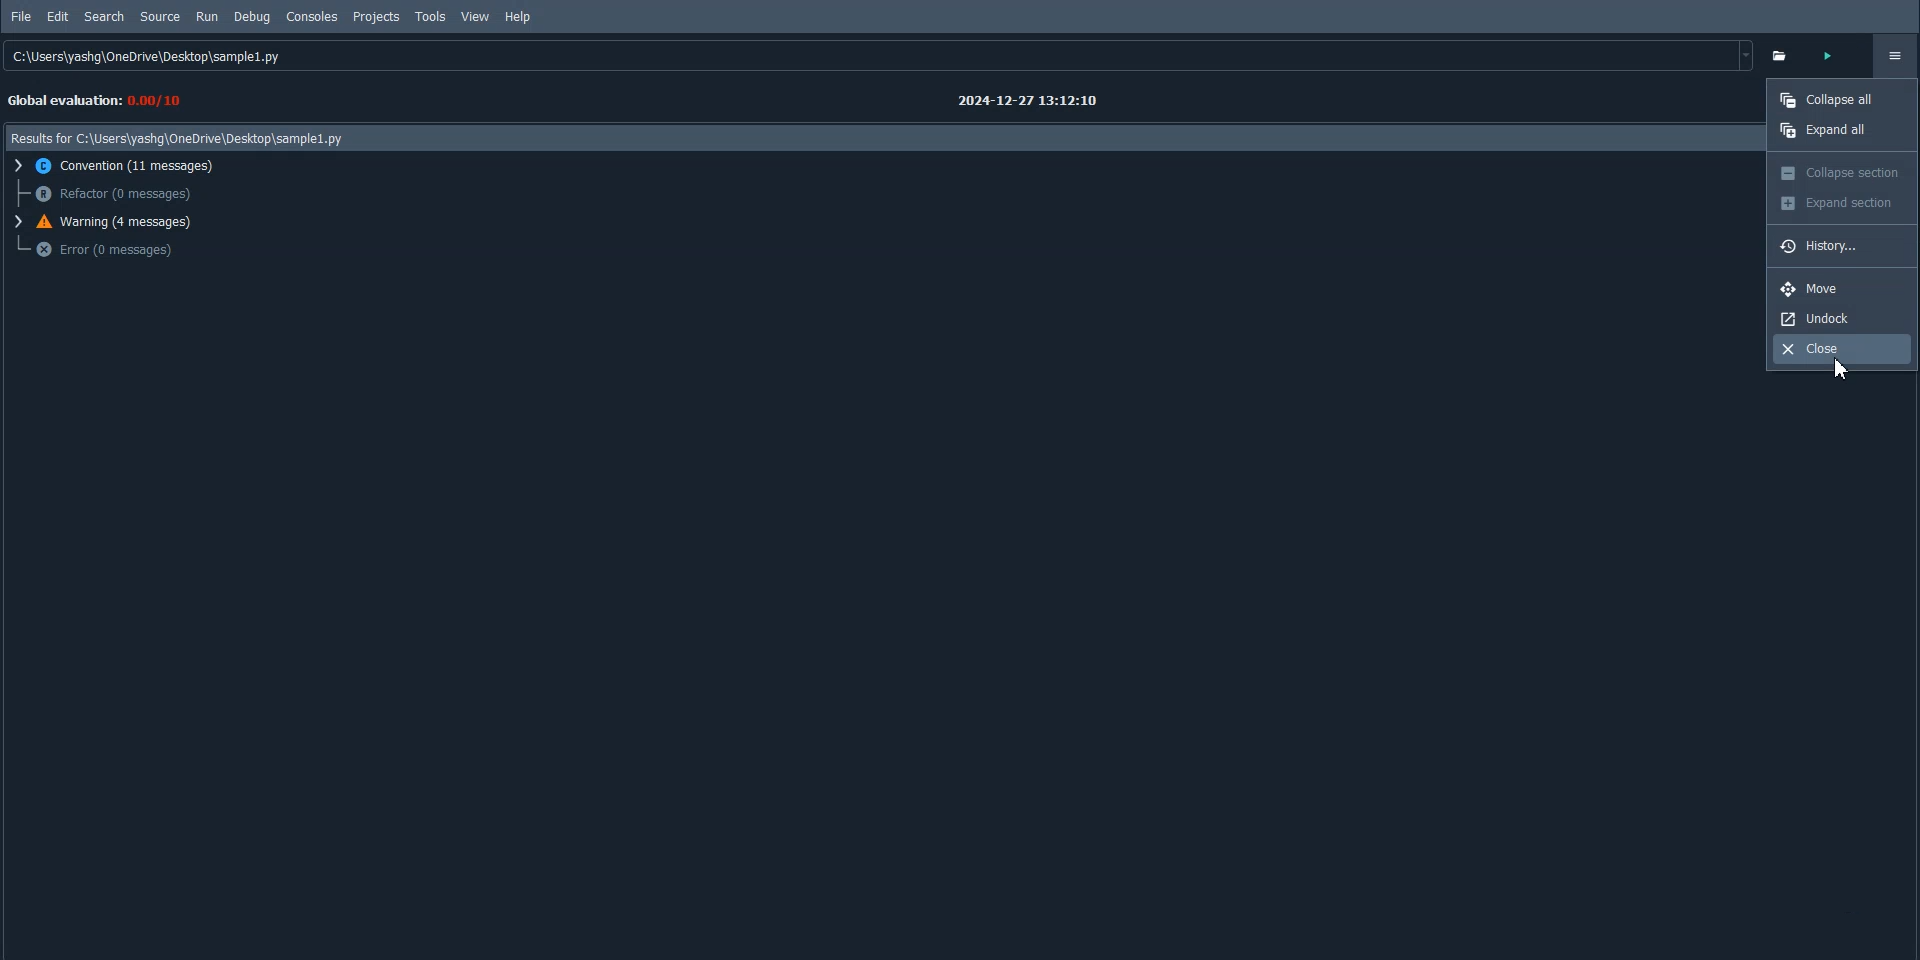 This screenshot has height=960, width=1920. Describe the element at coordinates (313, 17) in the screenshot. I see `Consoles` at that location.